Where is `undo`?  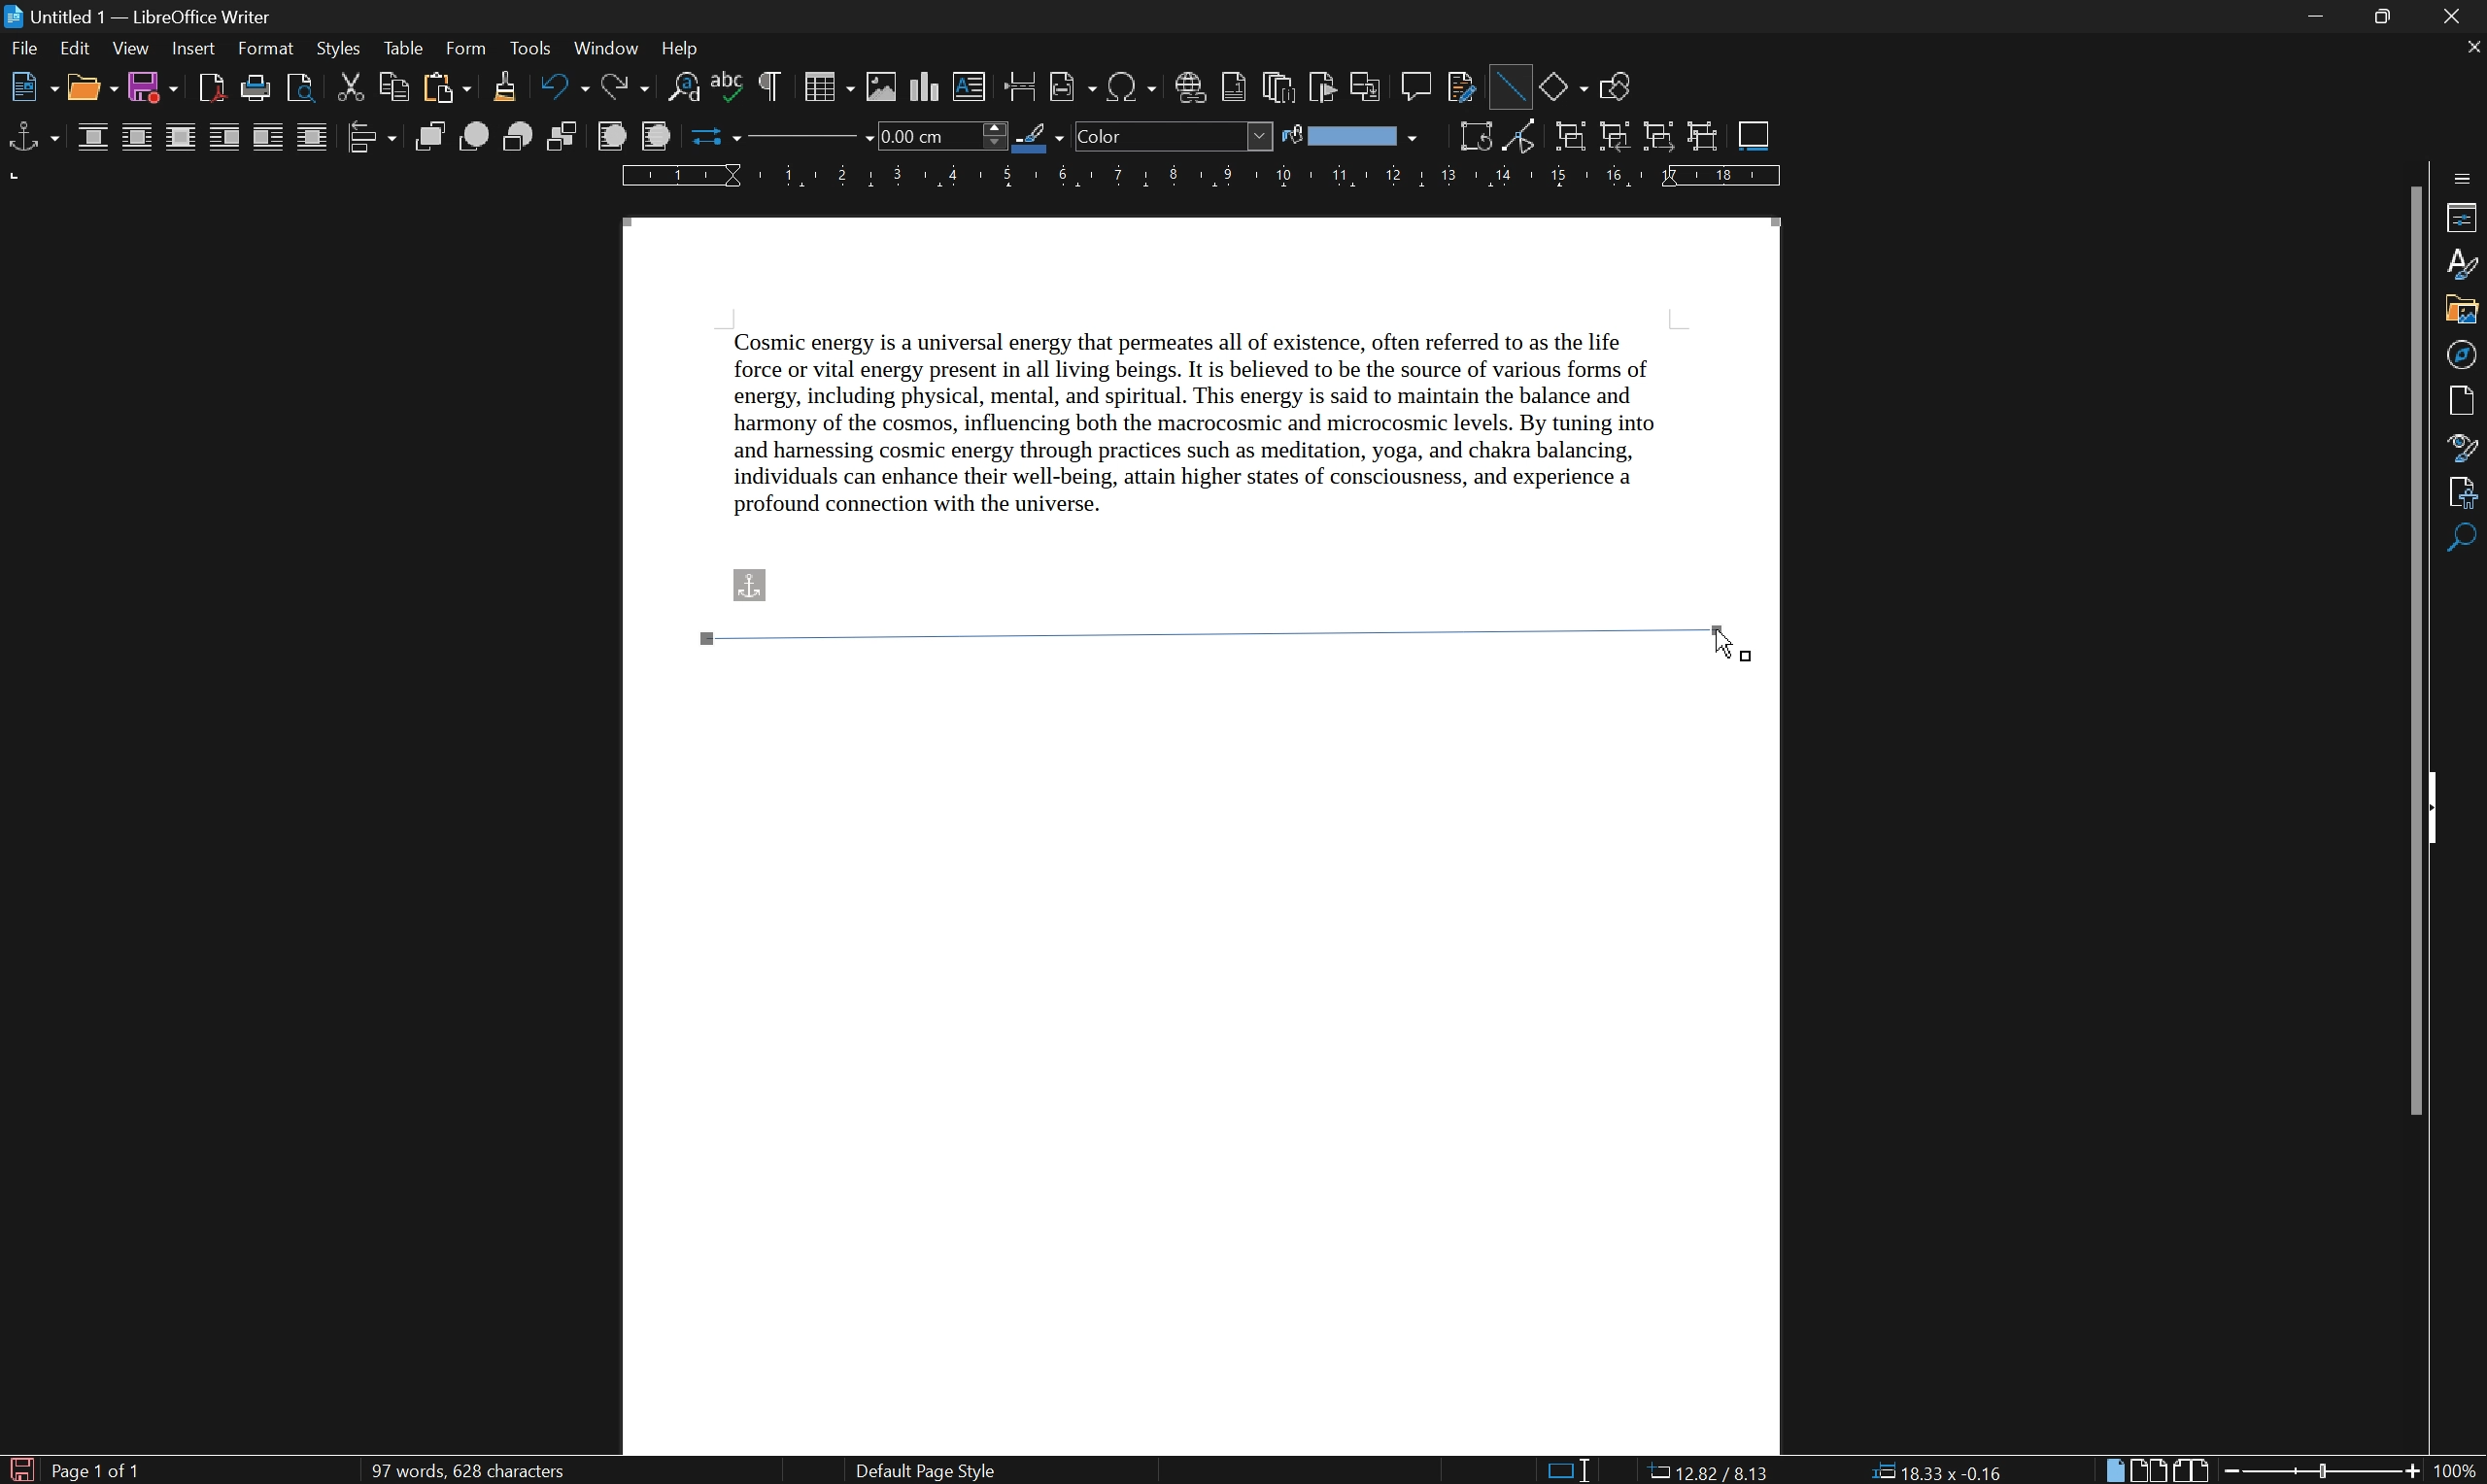 undo is located at coordinates (566, 88).